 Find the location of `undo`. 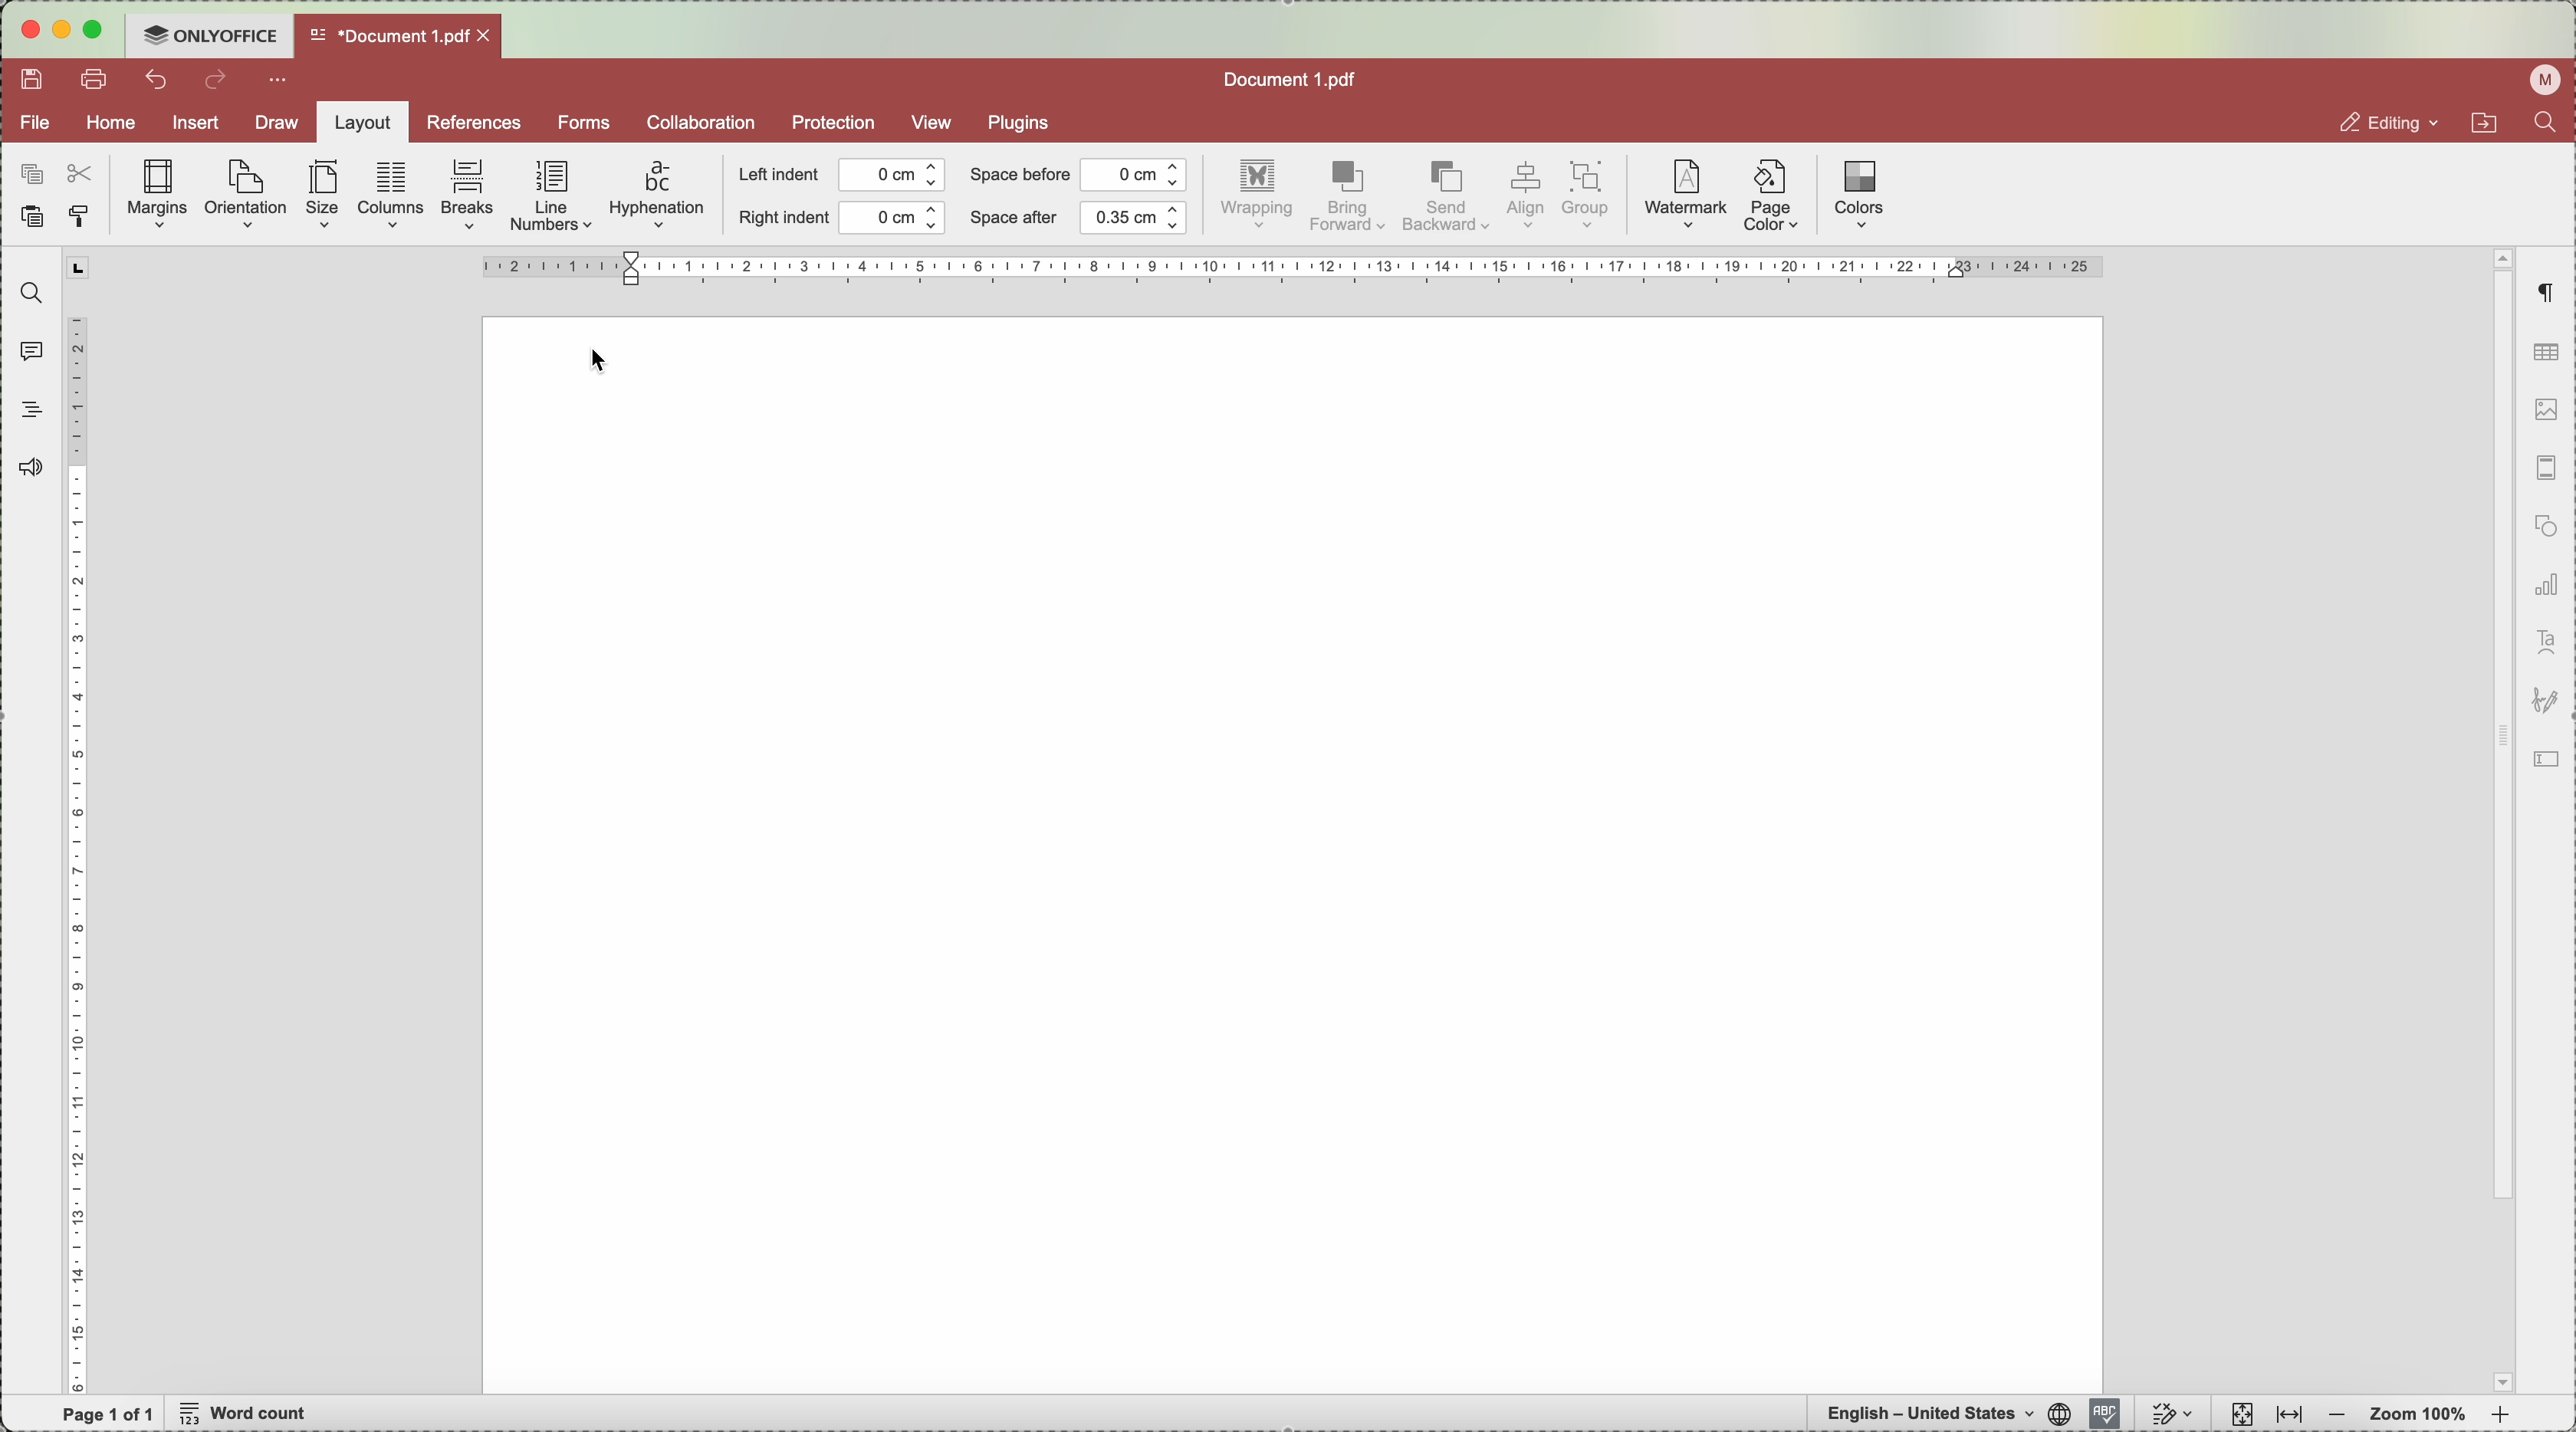

undo is located at coordinates (159, 80).